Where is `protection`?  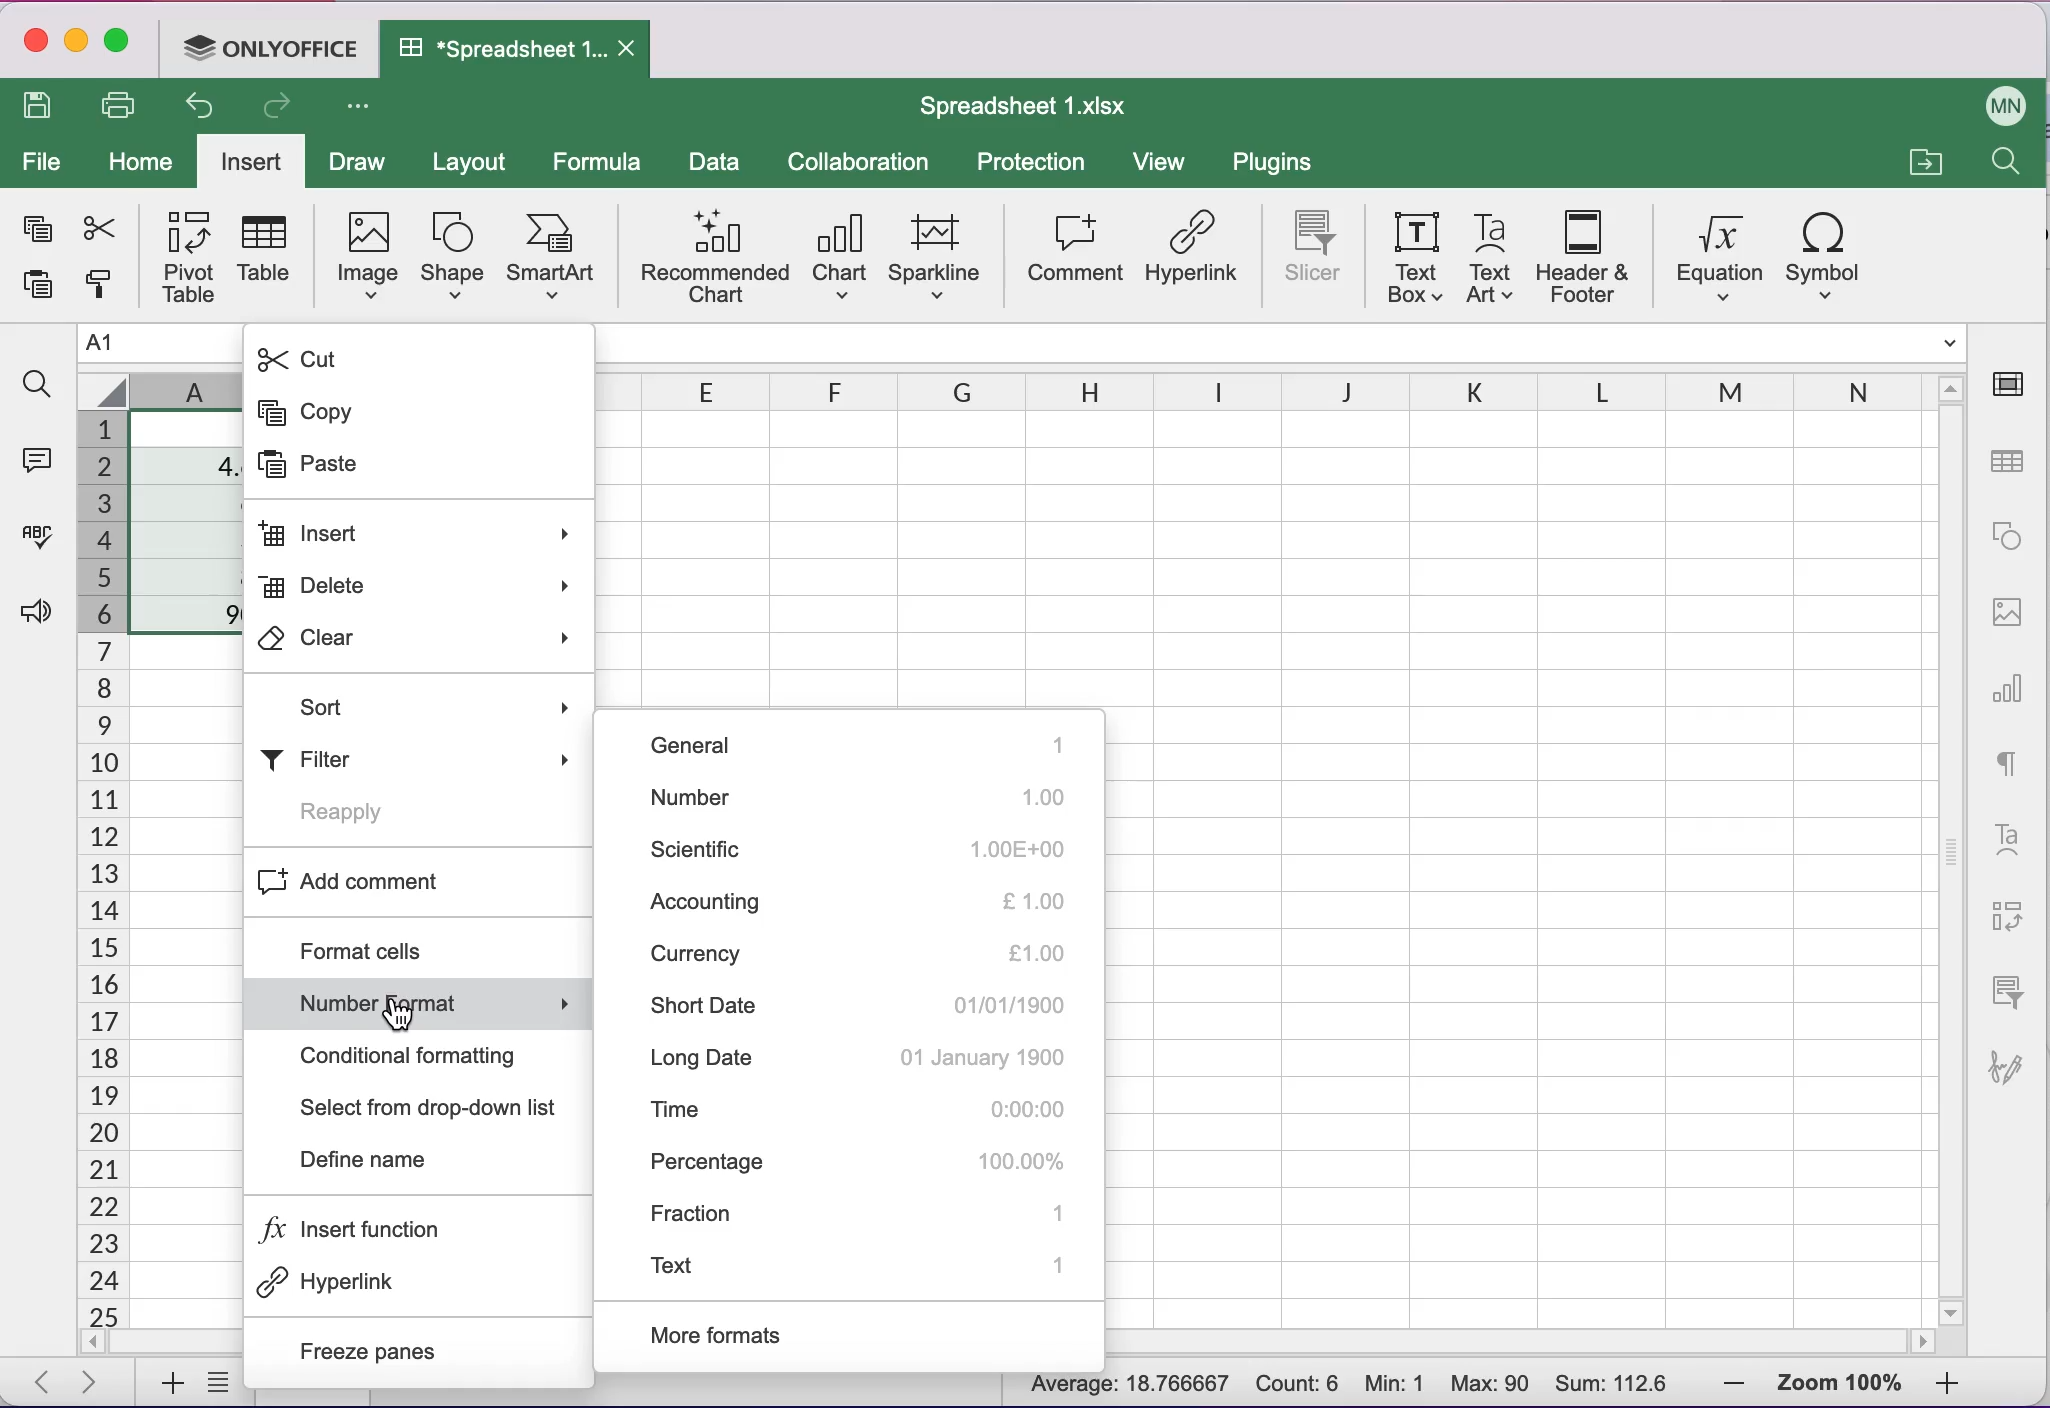 protection is located at coordinates (1029, 163).